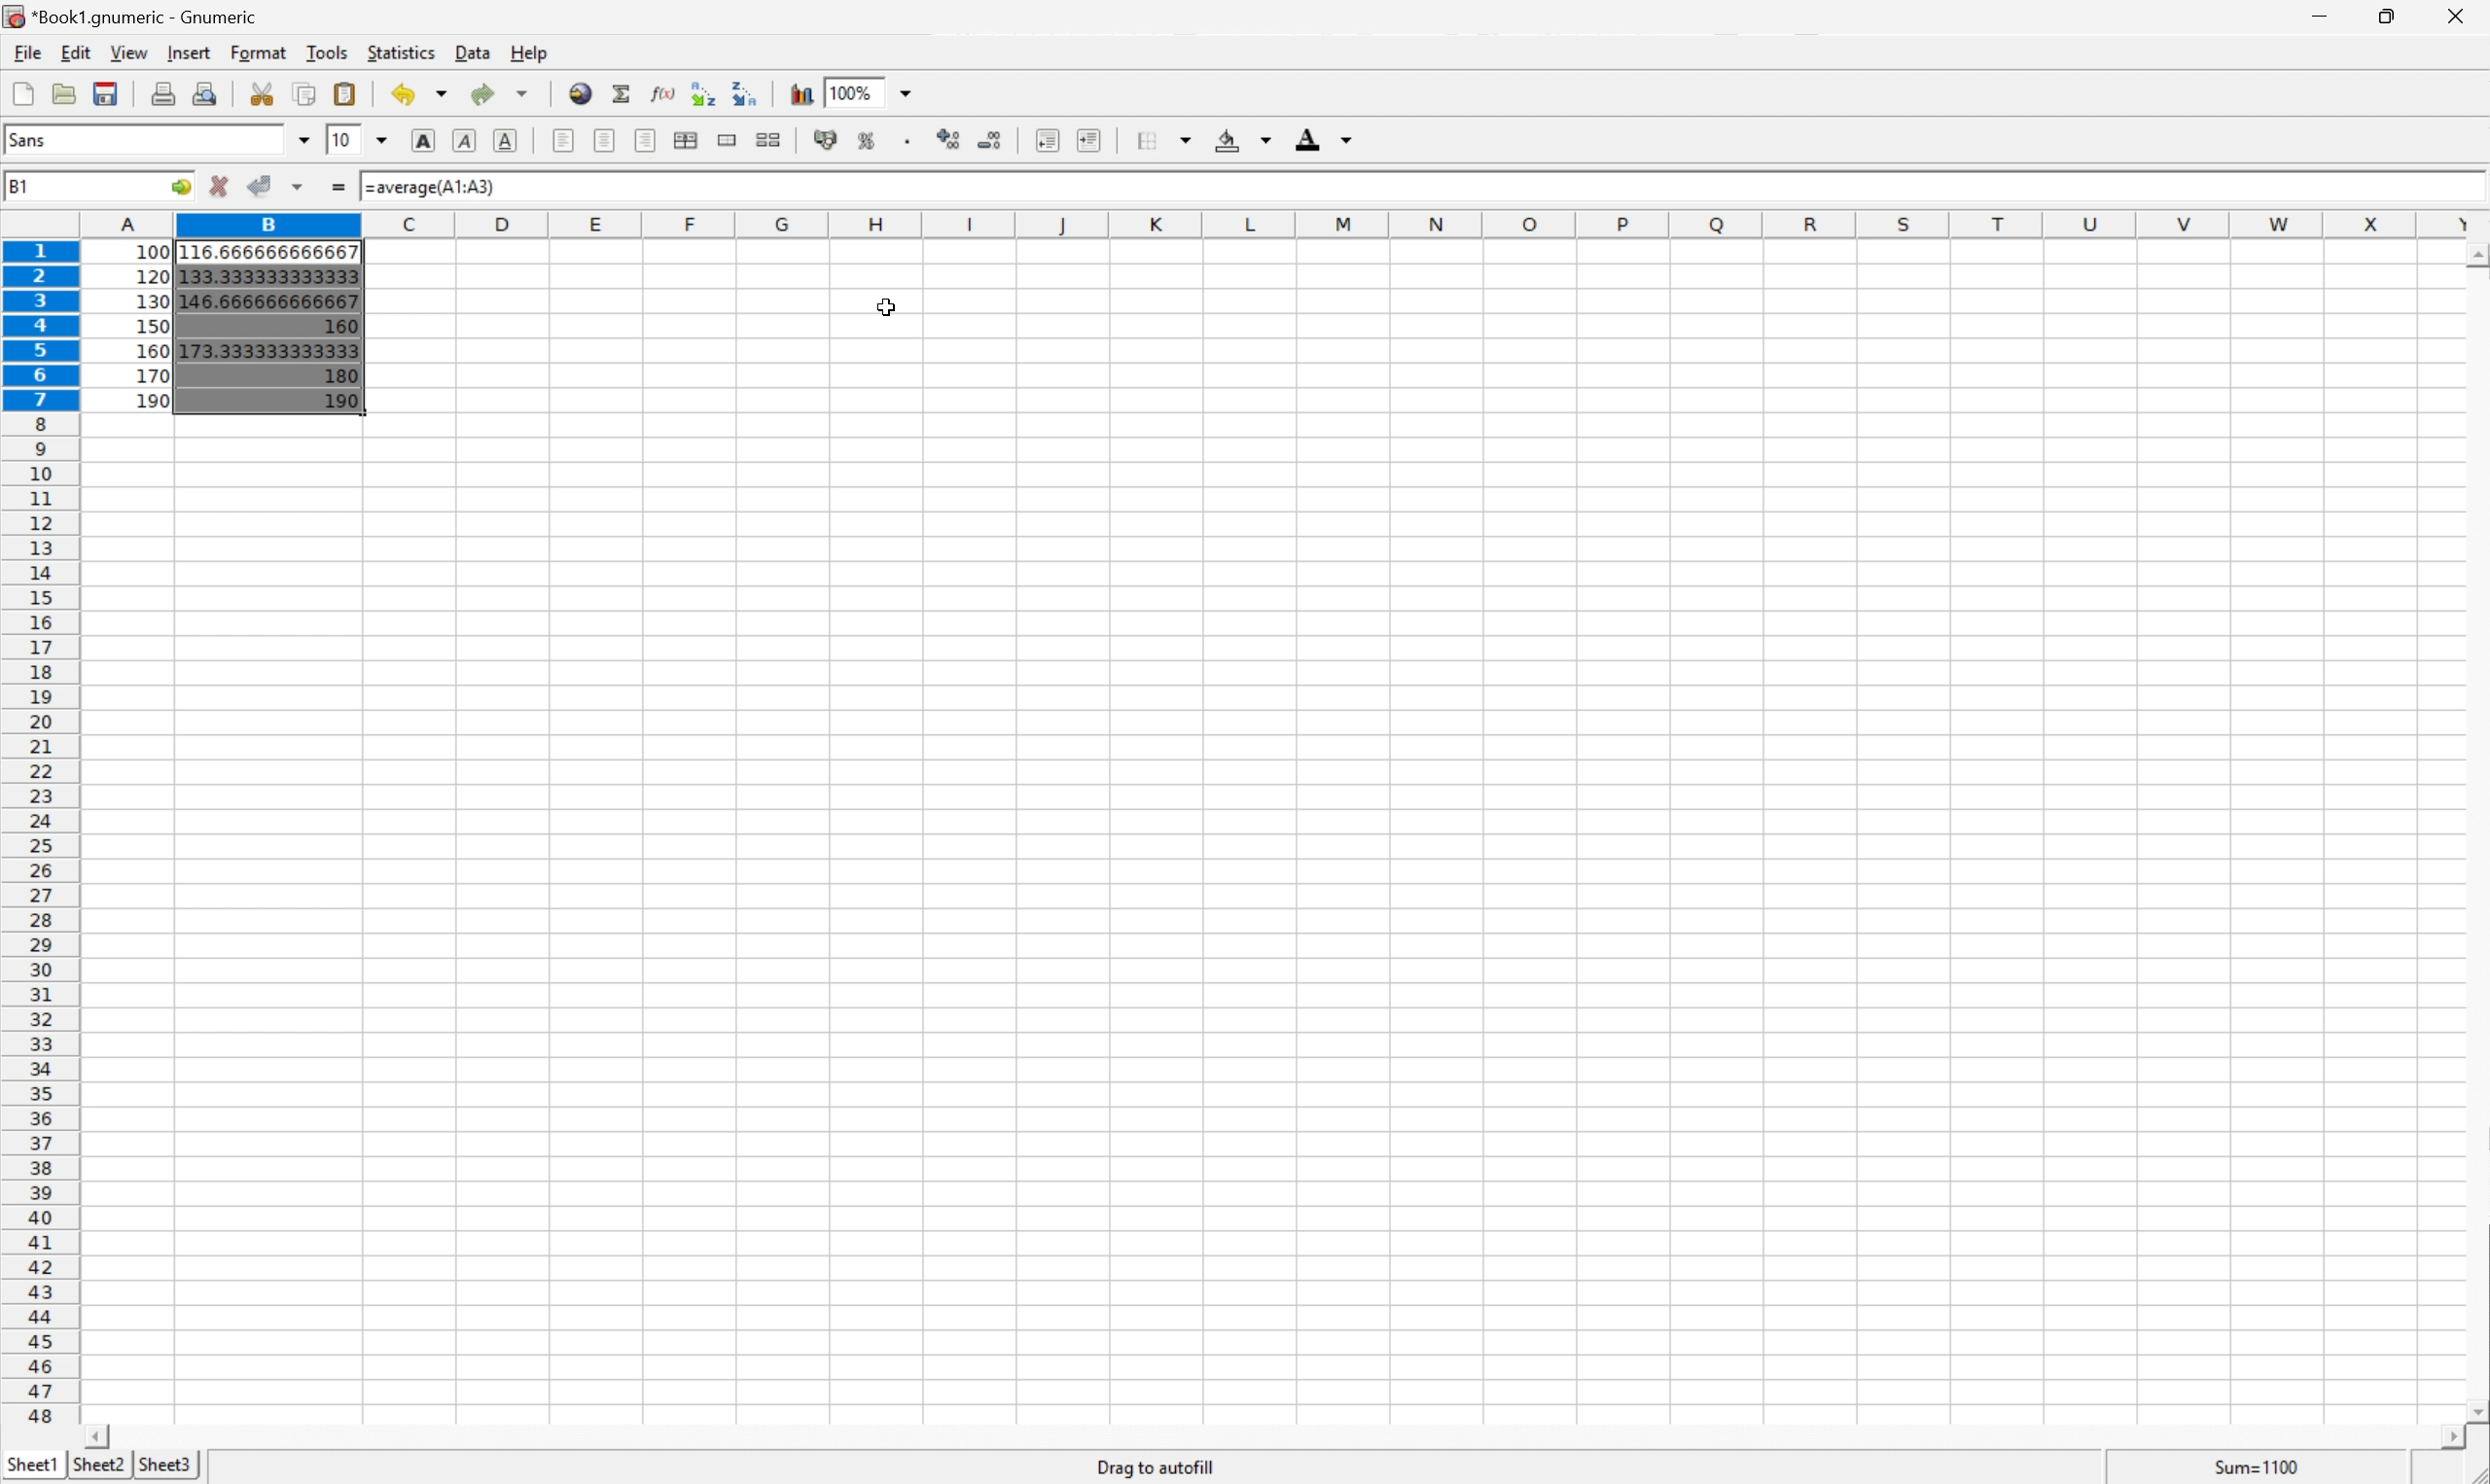  I want to click on File, so click(27, 53).